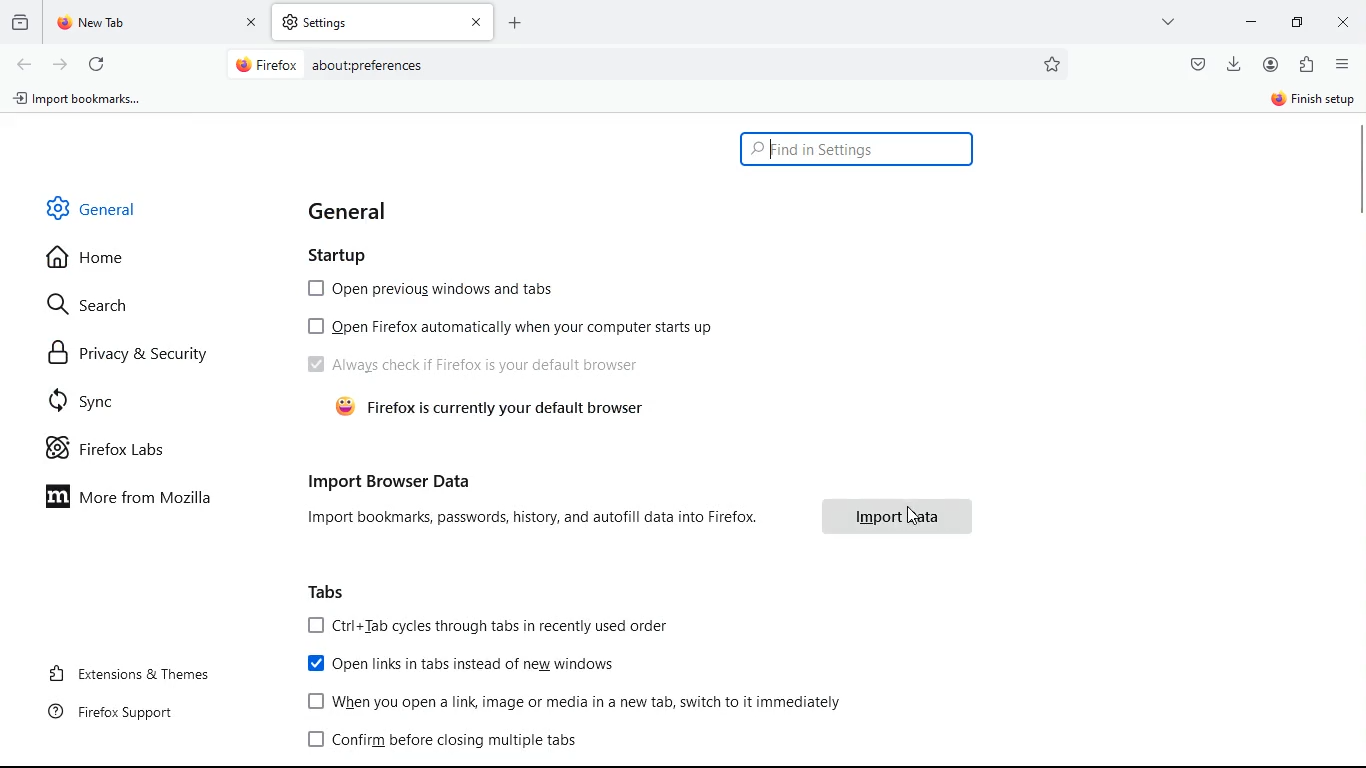 This screenshot has height=768, width=1366. What do you see at coordinates (61, 66) in the screenshot?
I see `forward` at bounding box center [61, 66].